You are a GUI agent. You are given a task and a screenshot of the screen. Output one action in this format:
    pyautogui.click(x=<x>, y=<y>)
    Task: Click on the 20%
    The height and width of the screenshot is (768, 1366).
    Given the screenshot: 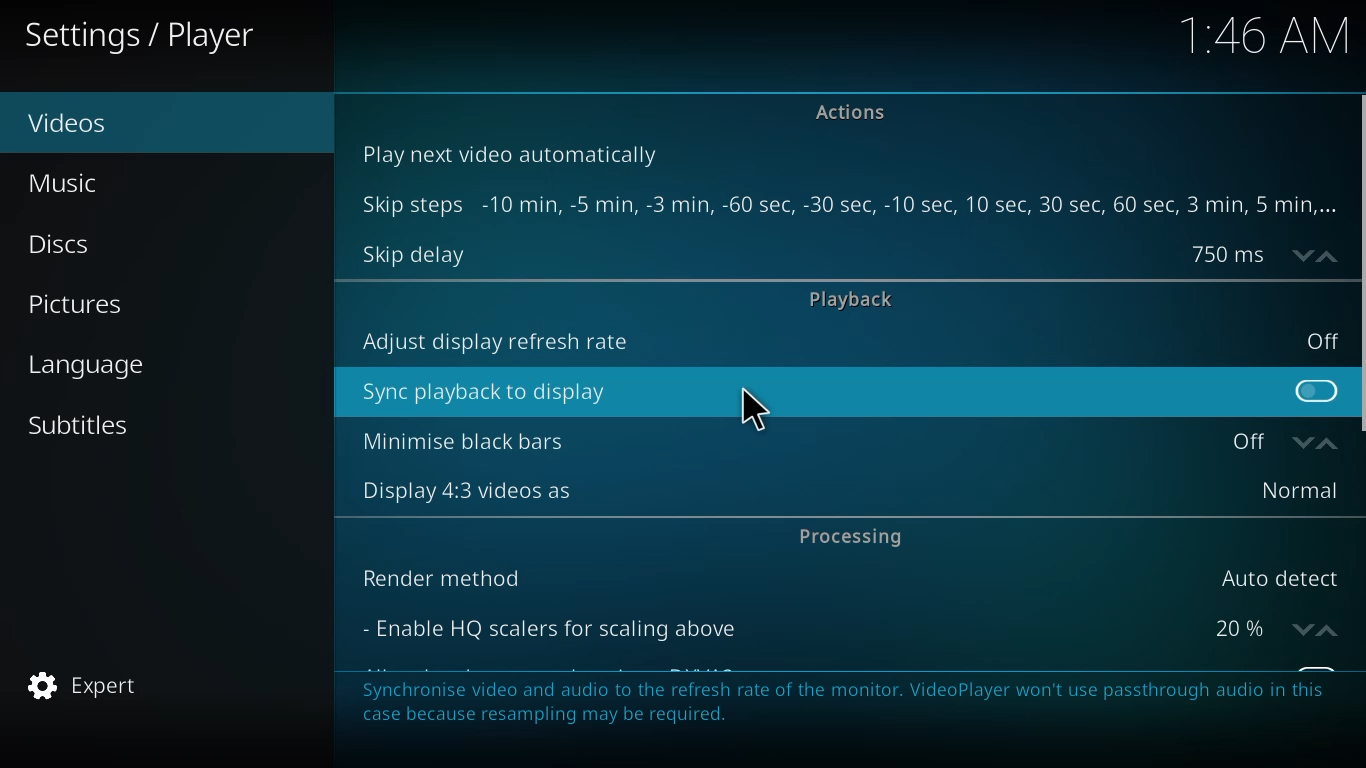 What is the action you would take?
    pyautogui.click(x=1273, y=628)
    